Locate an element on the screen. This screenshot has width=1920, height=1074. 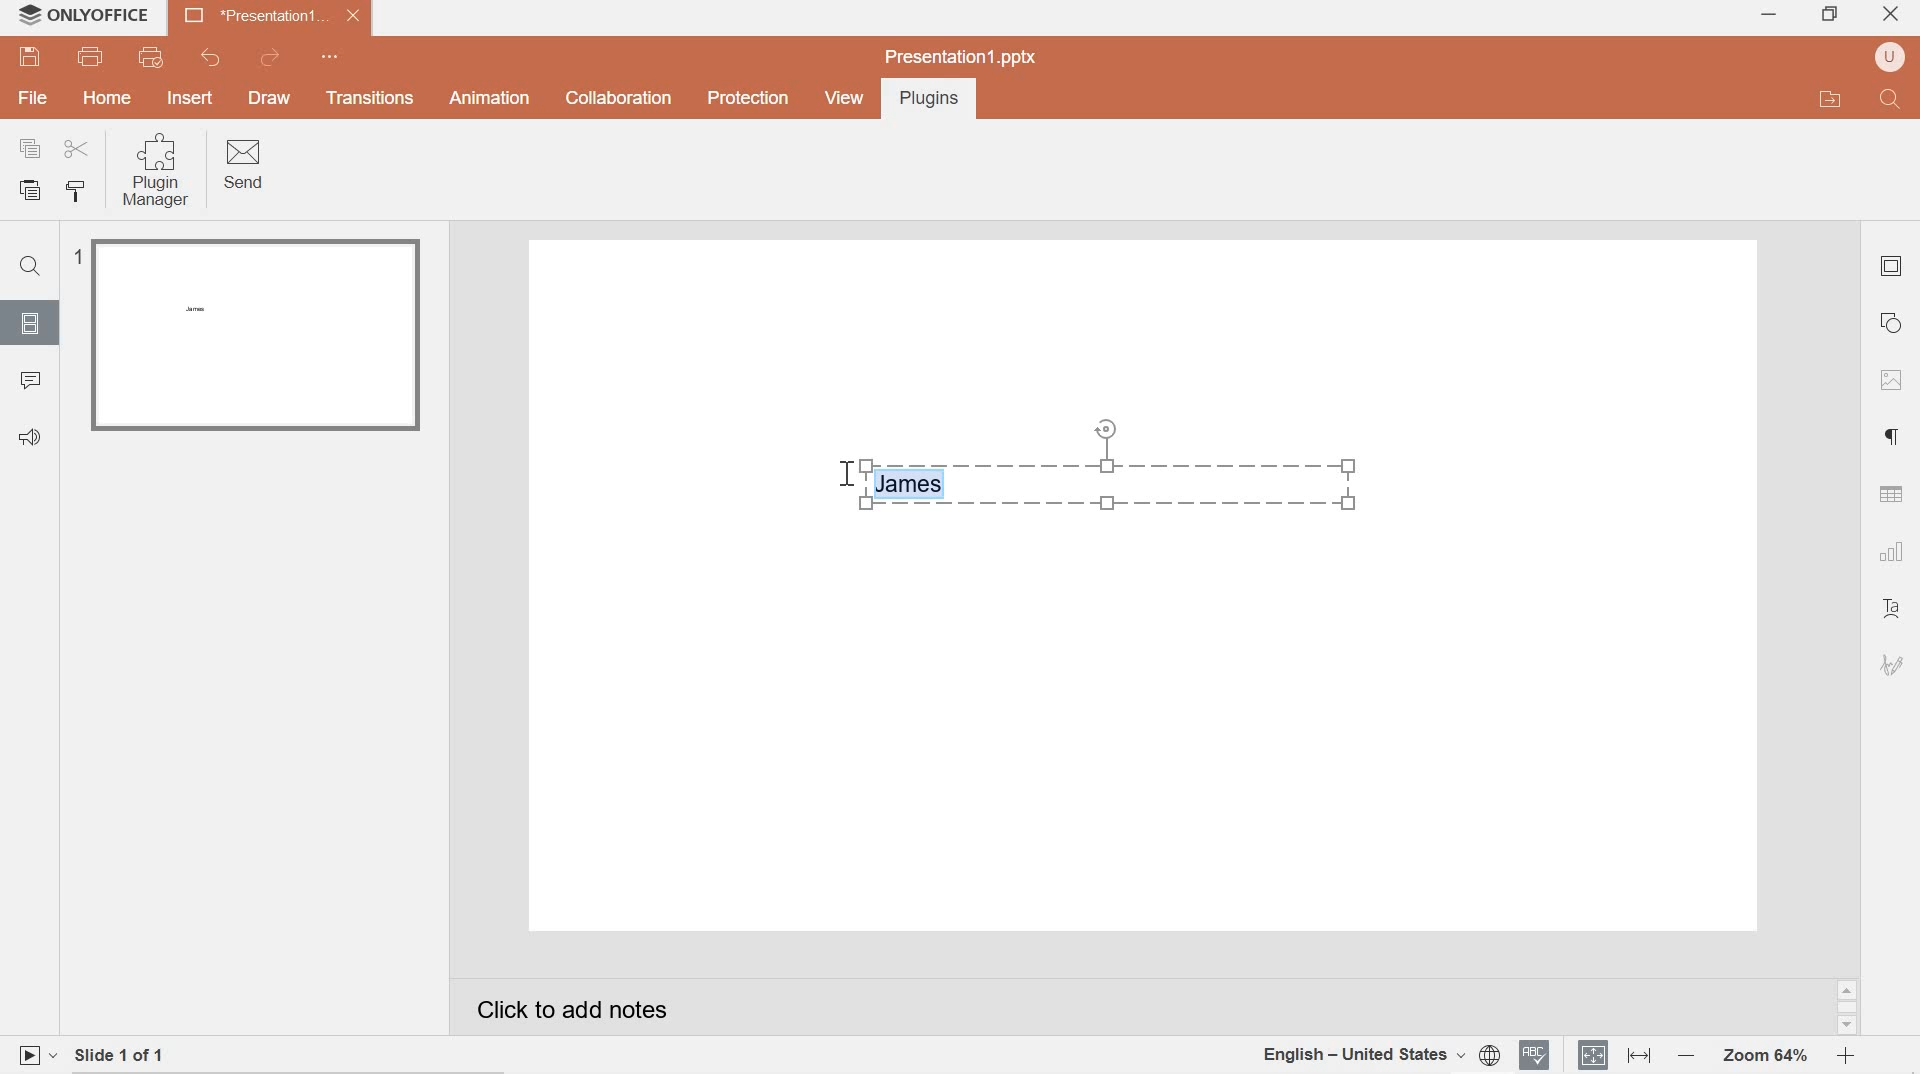
system name is located at coordinates (107, 15).